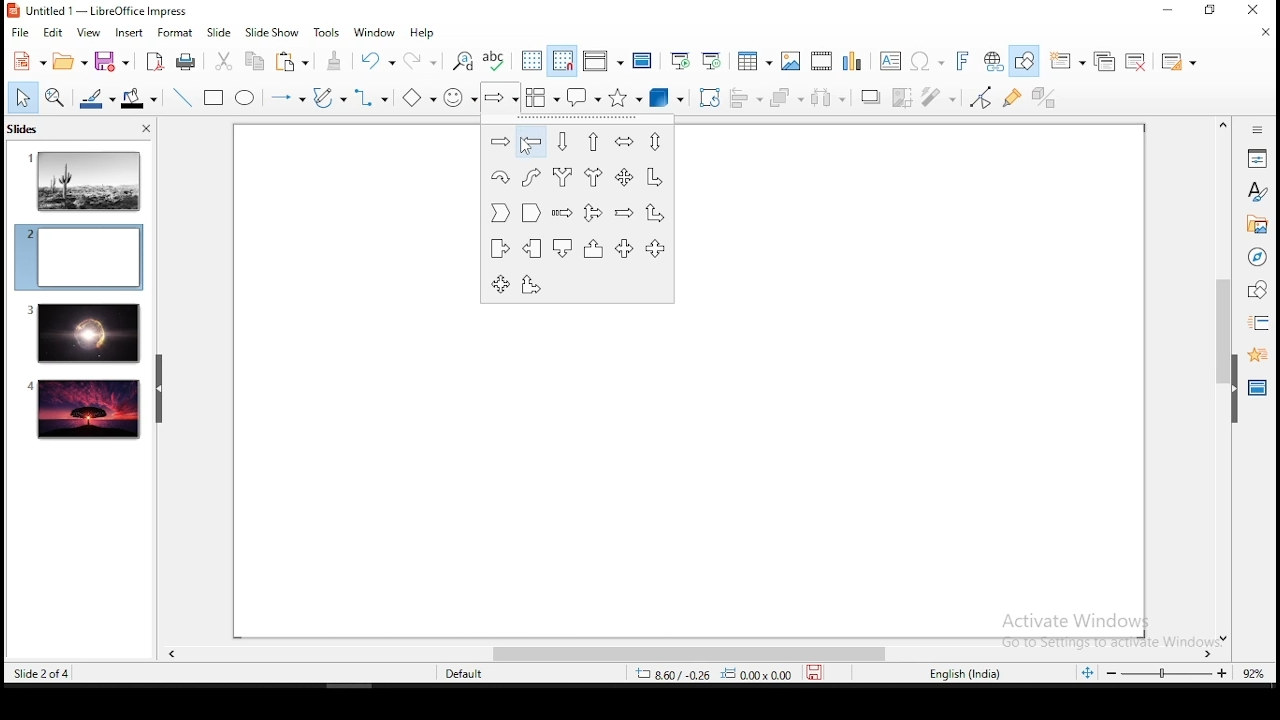 Image resolution: width=1280 pixels, height=720 pixels. Describe the element at coordinates (664, 99) in the screenshot. I see `3D objects` at that location.